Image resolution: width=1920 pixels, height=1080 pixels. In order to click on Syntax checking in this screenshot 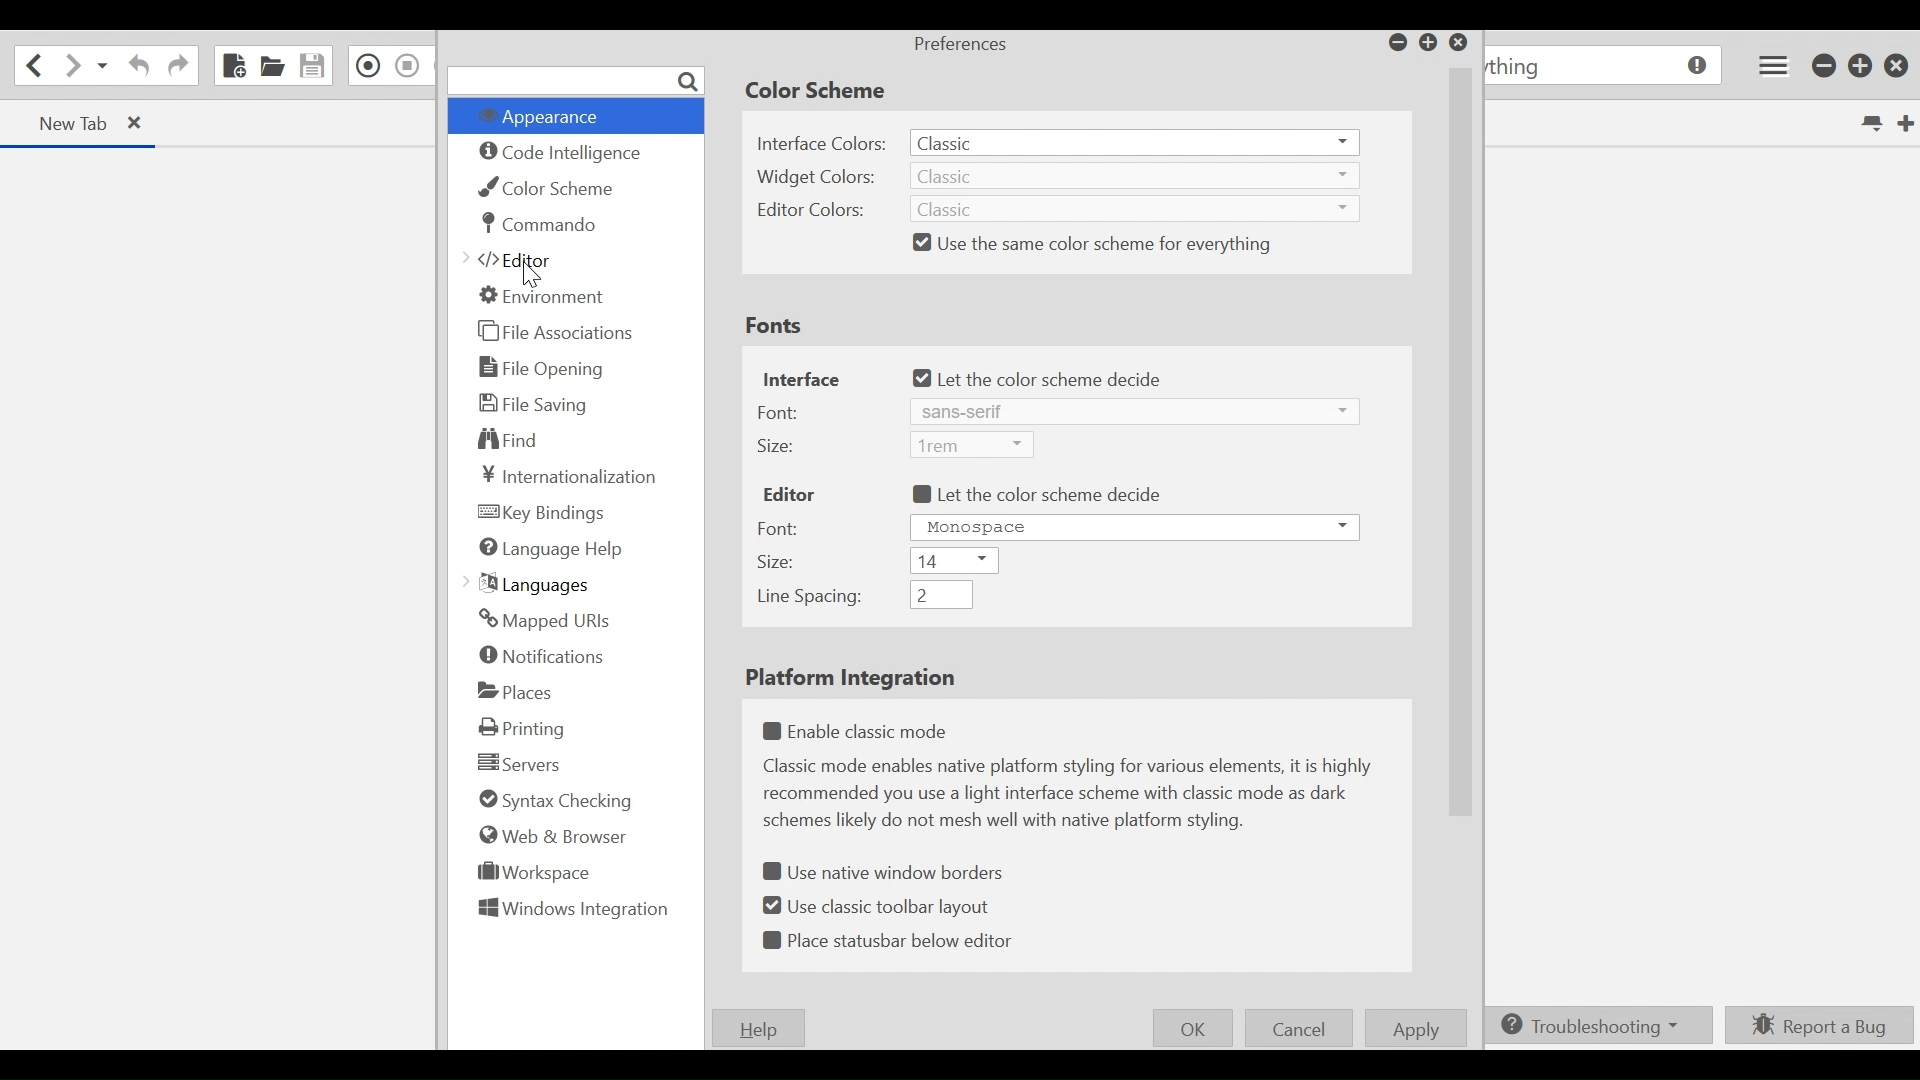, I will do `click(551, 800)`.